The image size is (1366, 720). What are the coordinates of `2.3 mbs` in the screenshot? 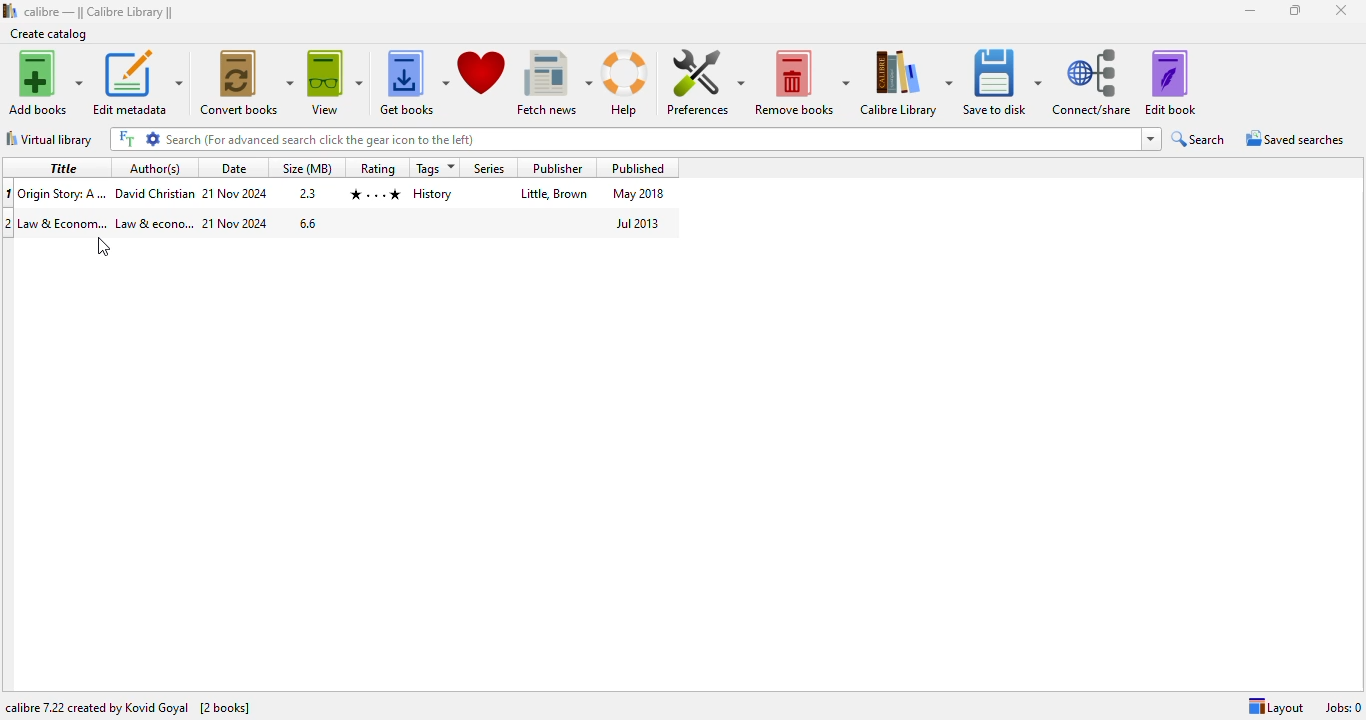 It's located at (309, 193).